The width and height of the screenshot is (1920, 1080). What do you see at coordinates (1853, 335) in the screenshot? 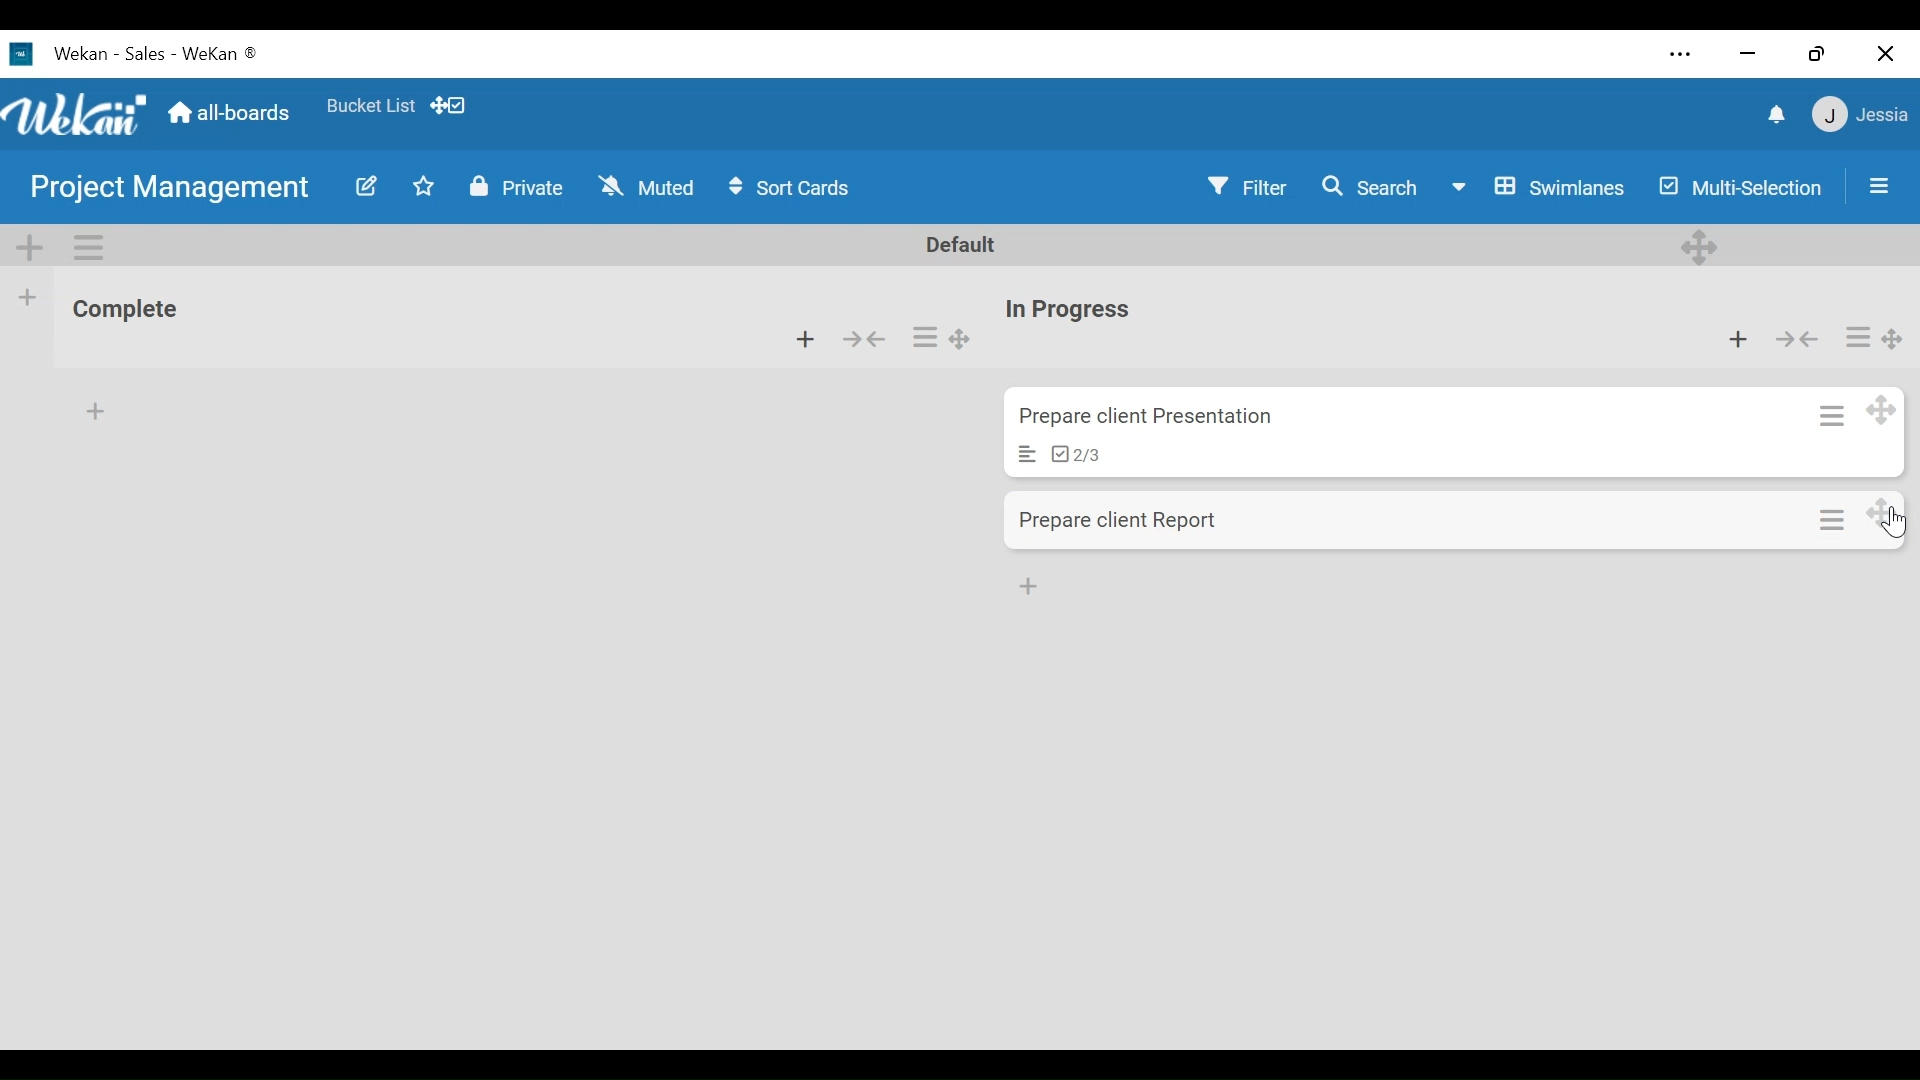
I see `Card actions` at bounding box center [1853, 335].